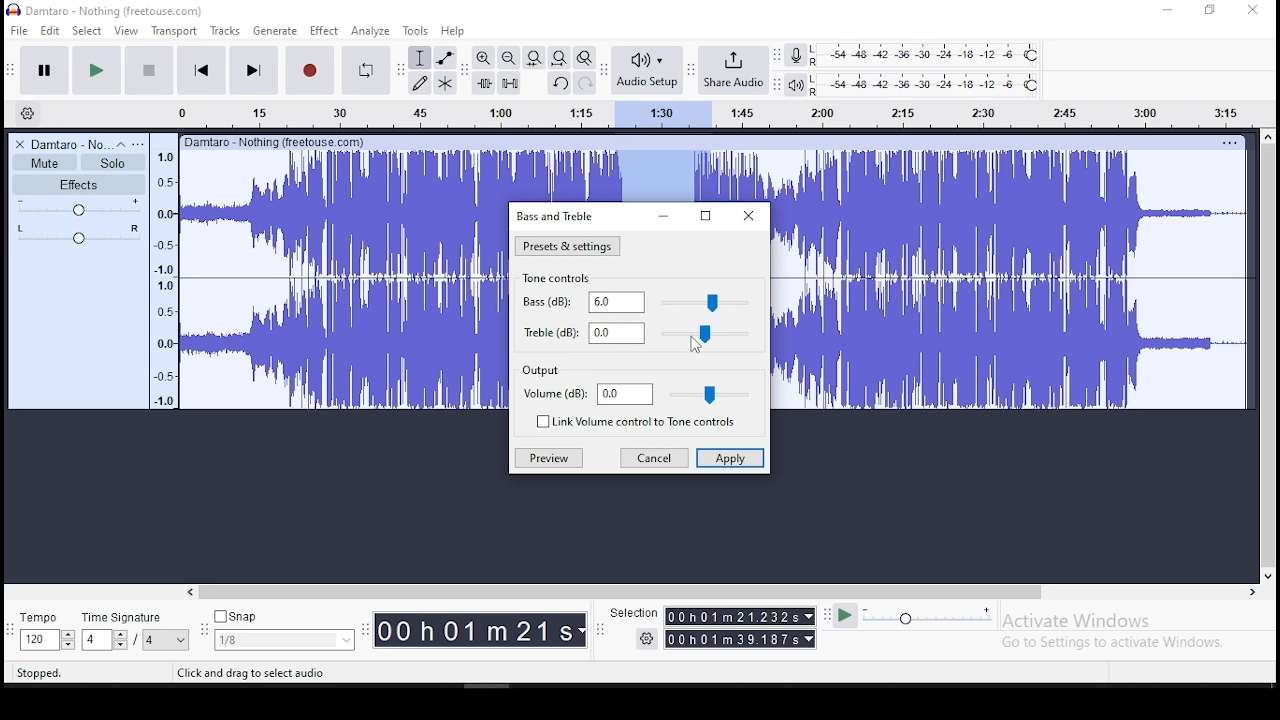 The image size is (1280, 720). I want to click on drop down, so click(811, 639).